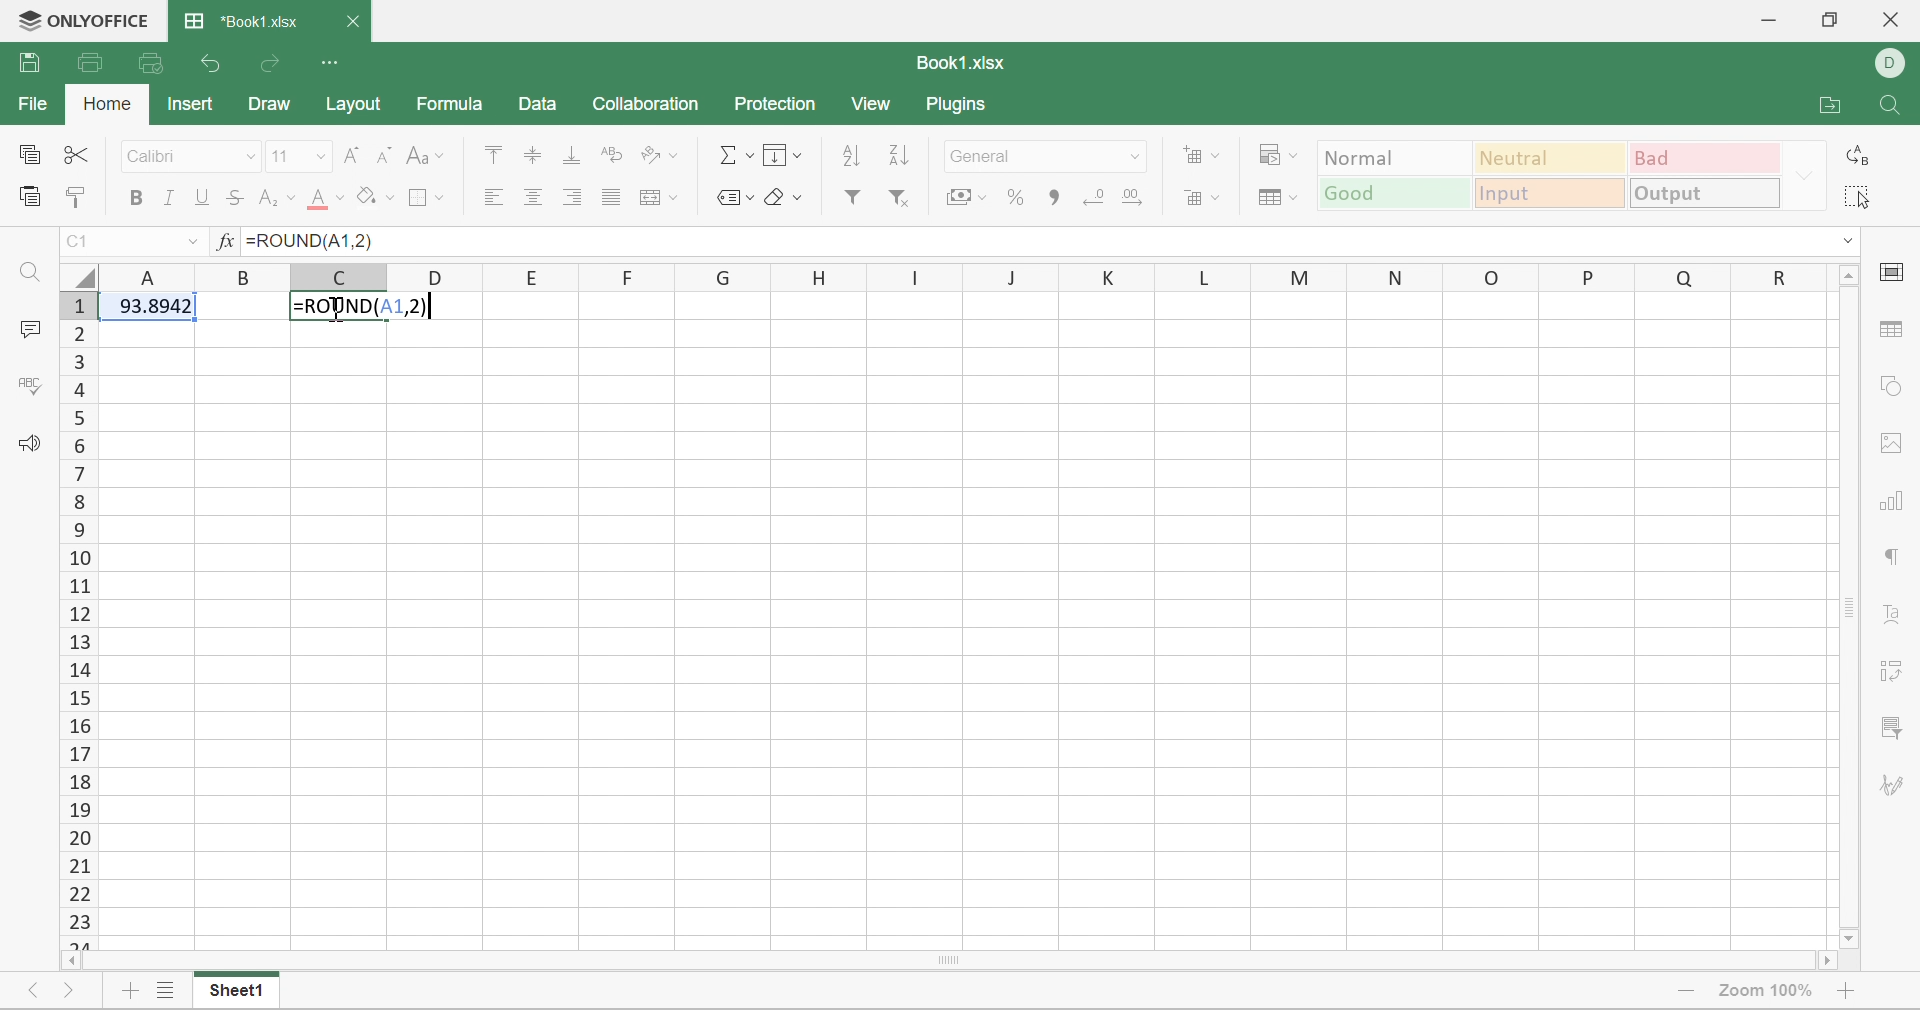 The height and width of the screenshot is (1010, 1920). I want to click on Sheet1, so click(232, 993).